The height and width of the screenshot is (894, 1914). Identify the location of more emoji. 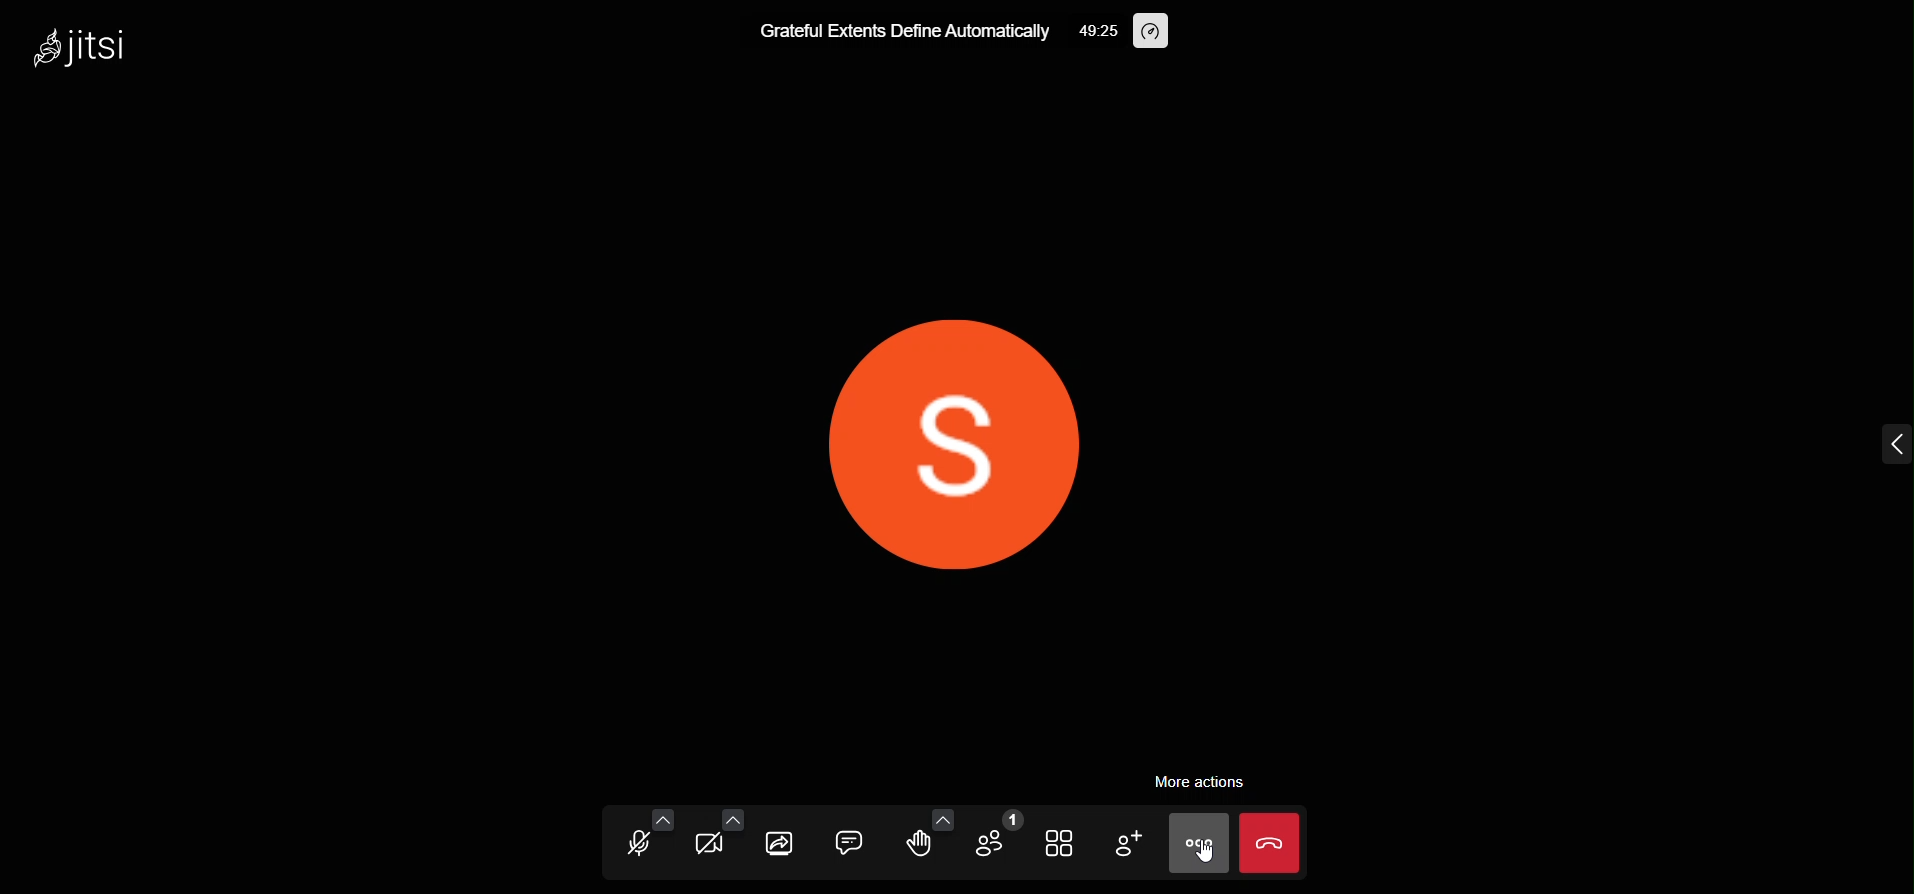
(946, 817).